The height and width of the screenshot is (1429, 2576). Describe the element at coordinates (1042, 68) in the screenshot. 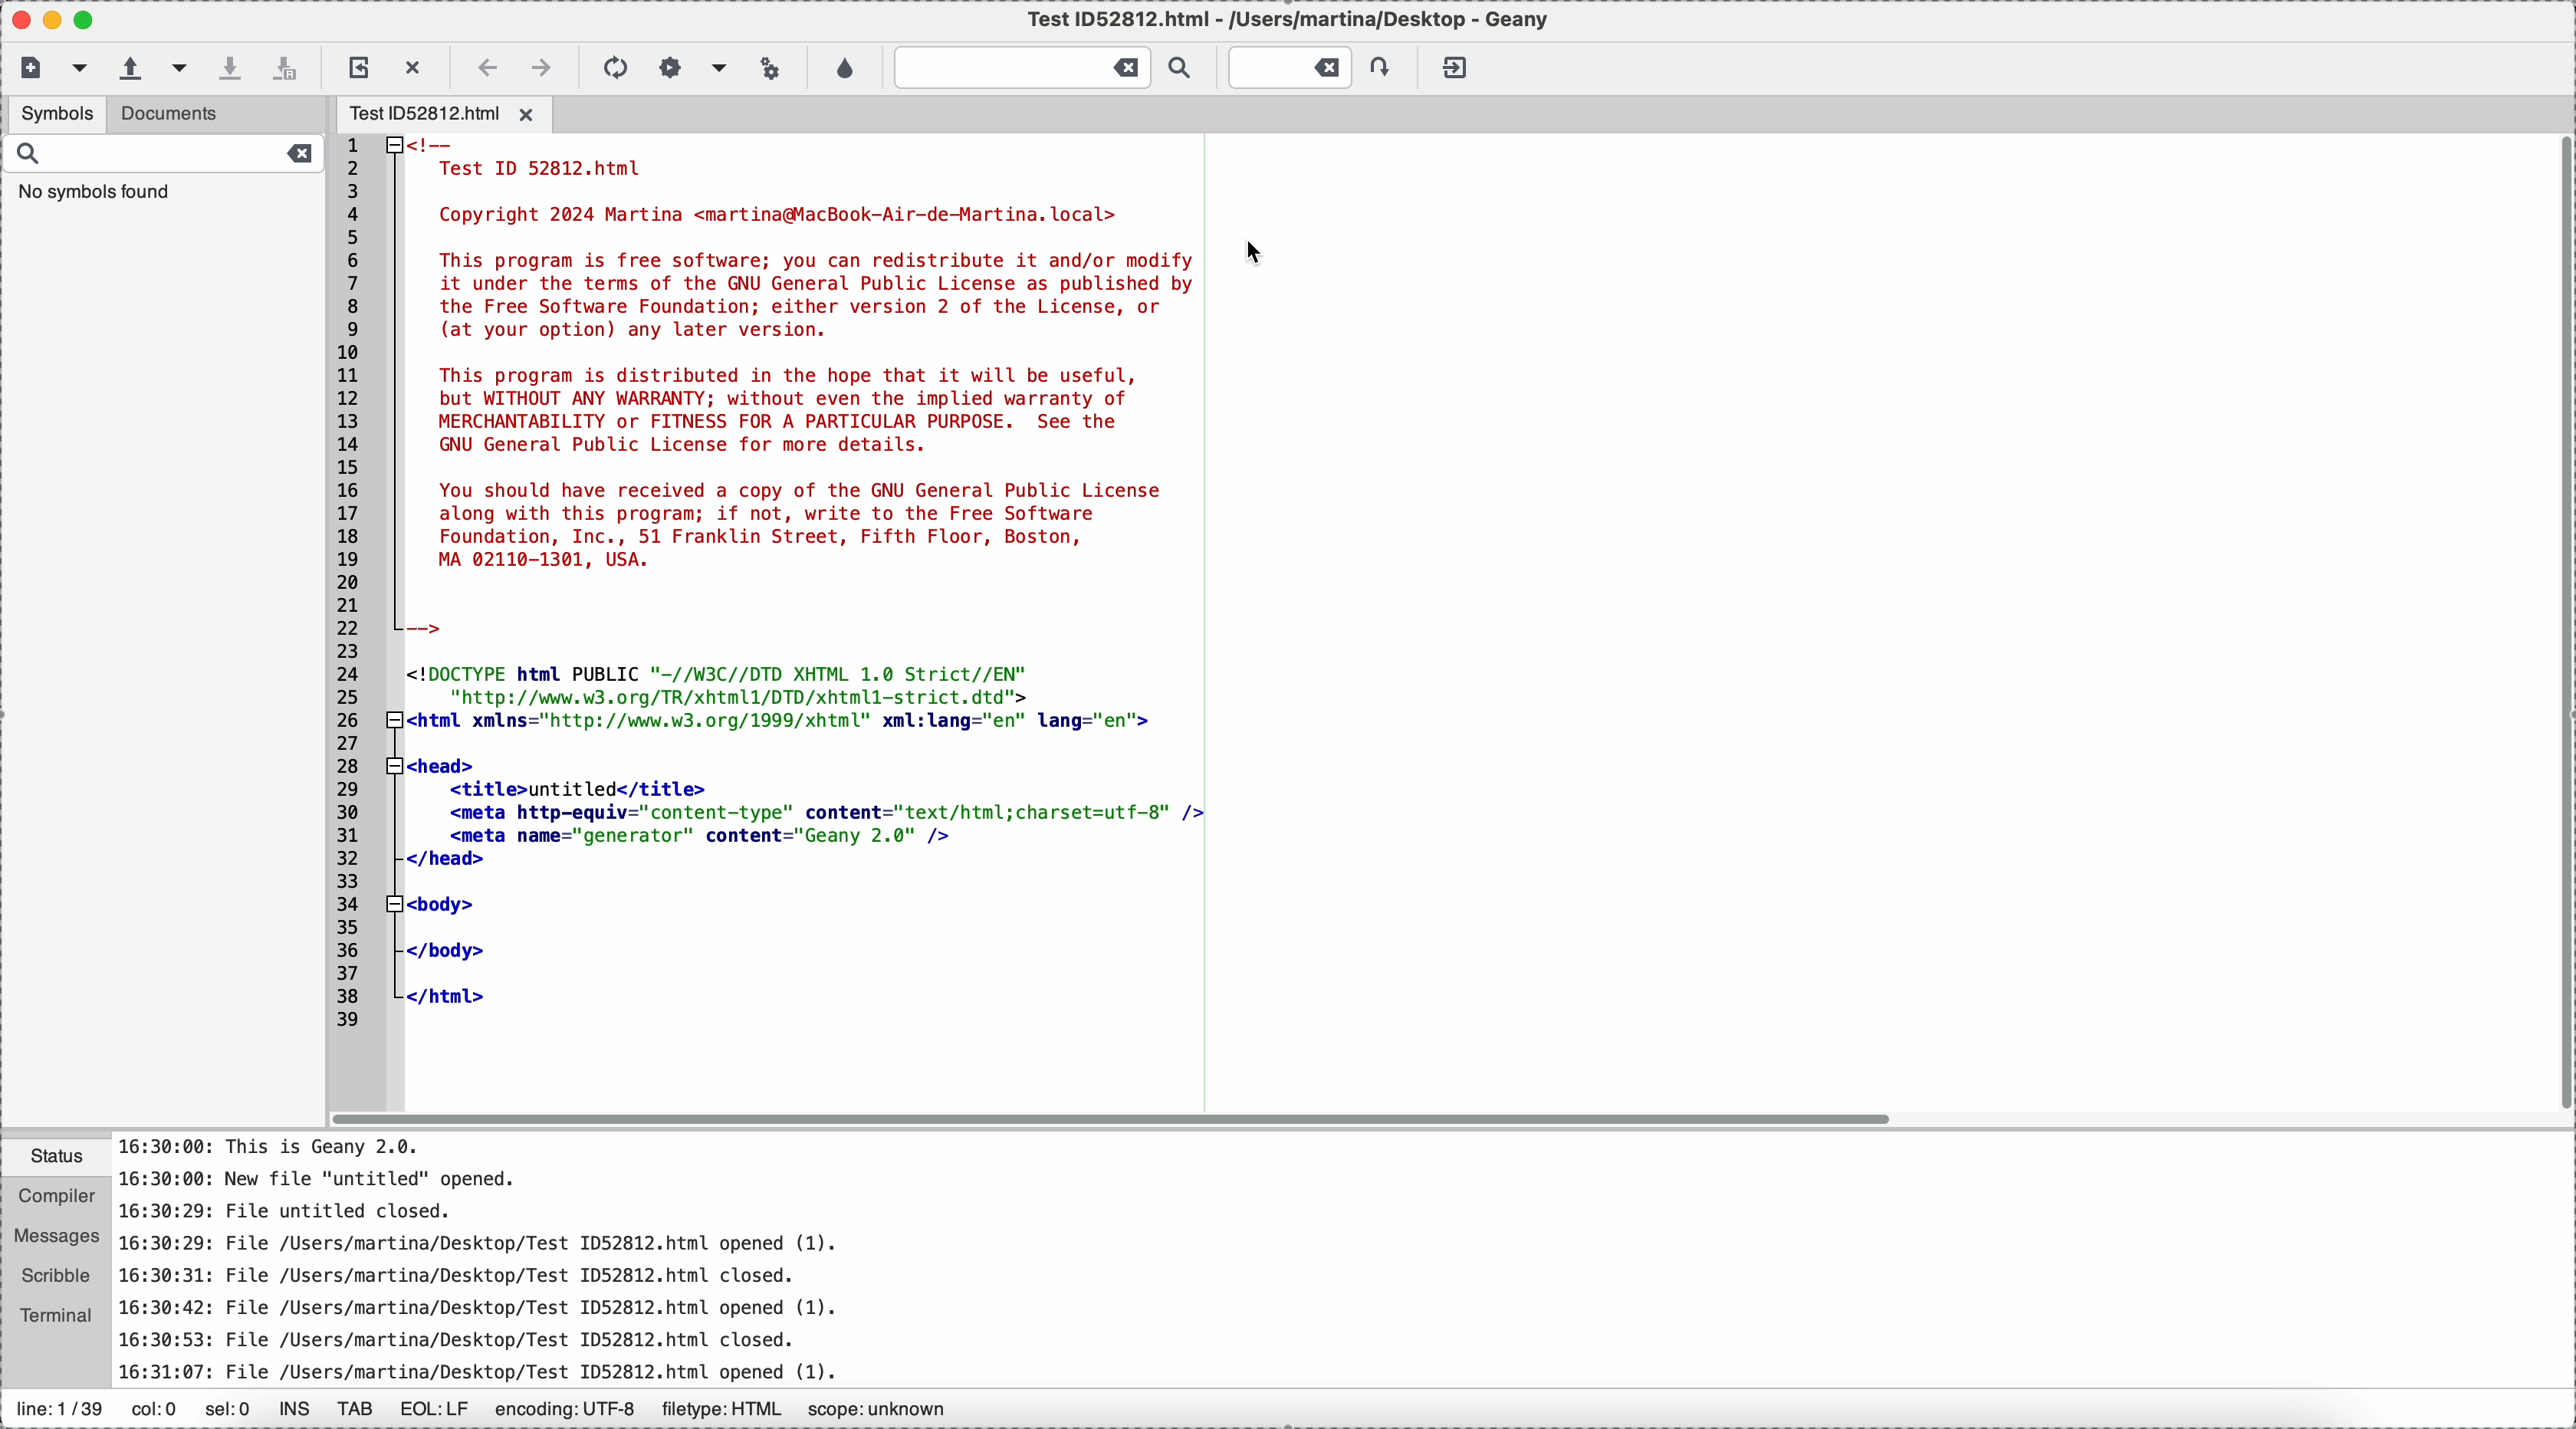

I see `find the entered text in the current file` at that location.